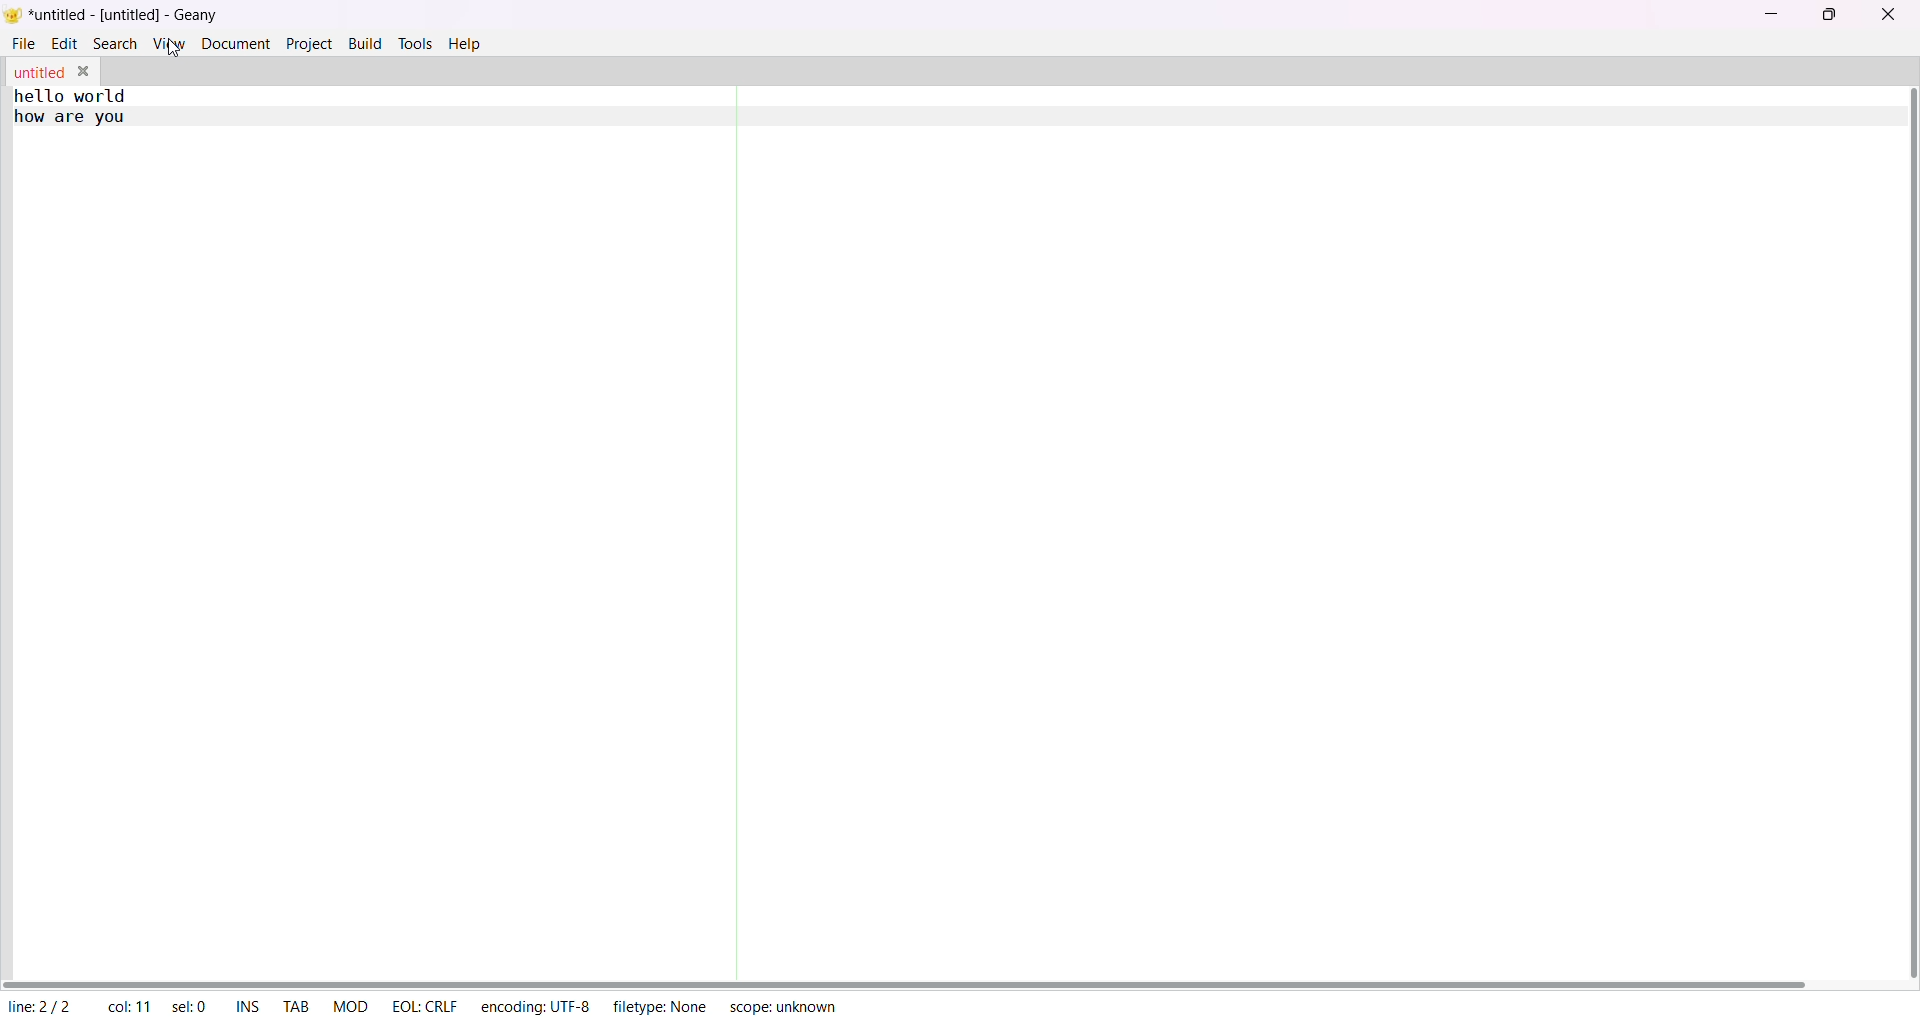 The width and height of the screenshot is (1920, 1018). I want to click on ins, so click(247, 1006).